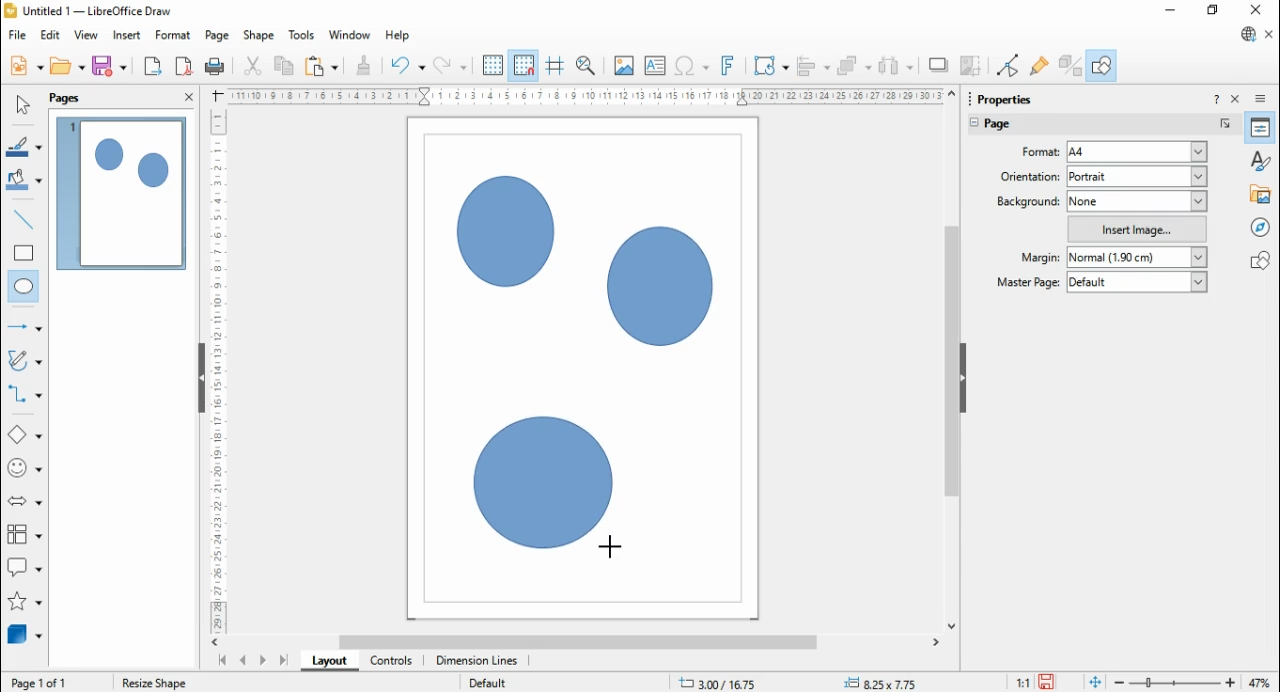 The width and height of the screenshot is (1280, 692). Describe the element at coordinates (26, 470) in the screenshot. I see `symbol shapes` at that location.